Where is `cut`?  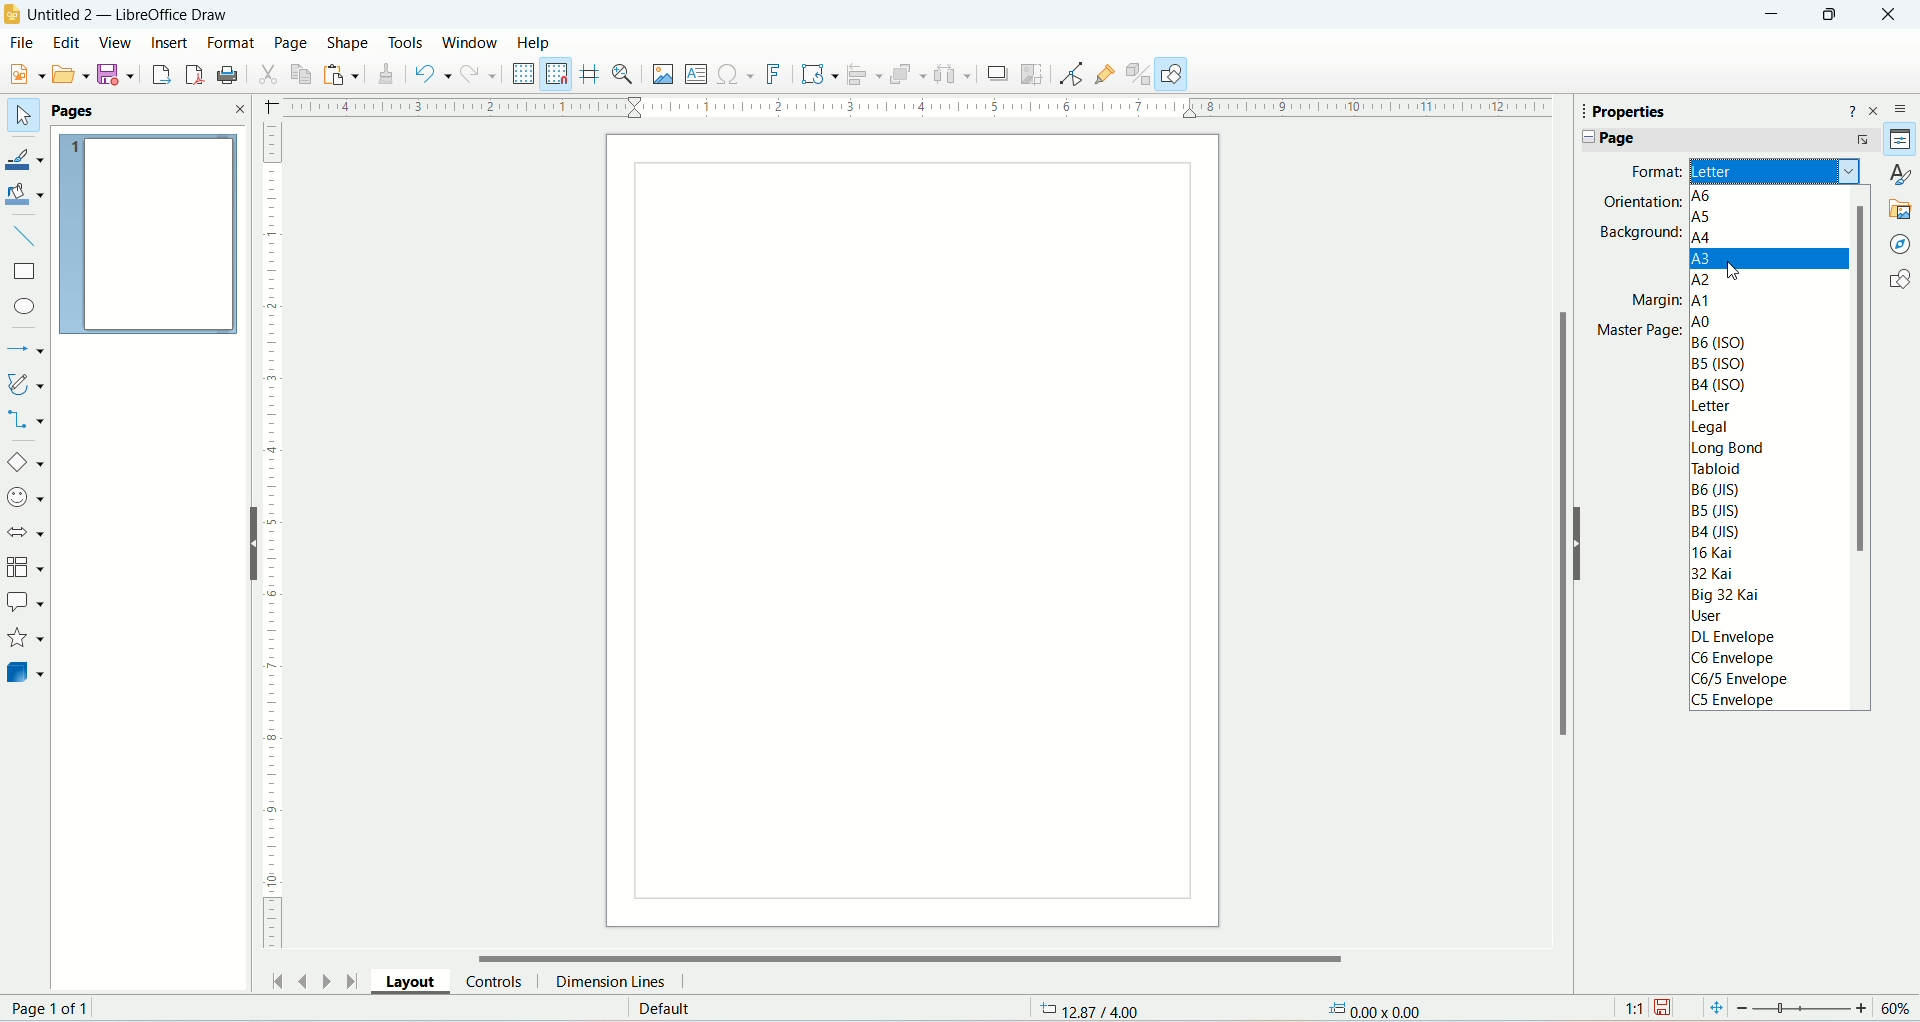
cut is located at coordinates (272, 73).